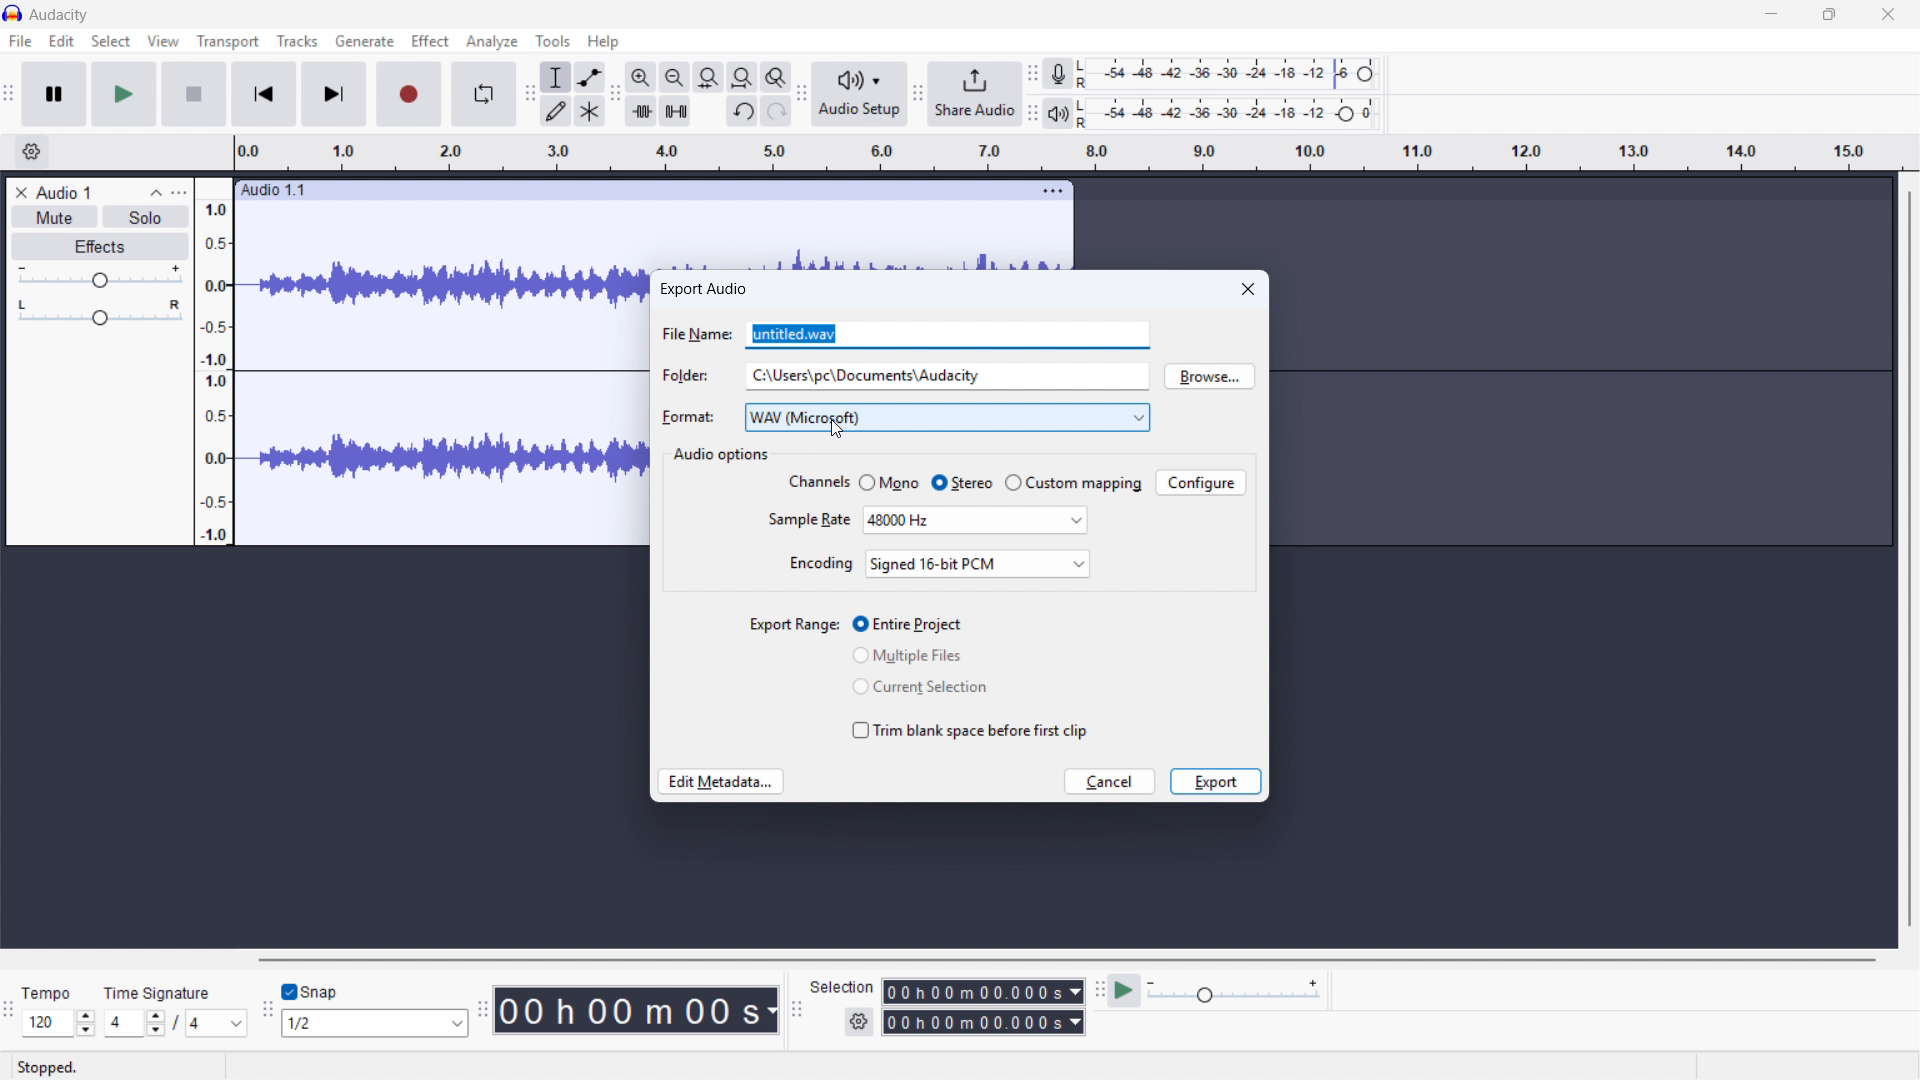  I want to click on Audacity time toolbar , so click(483, 1009).